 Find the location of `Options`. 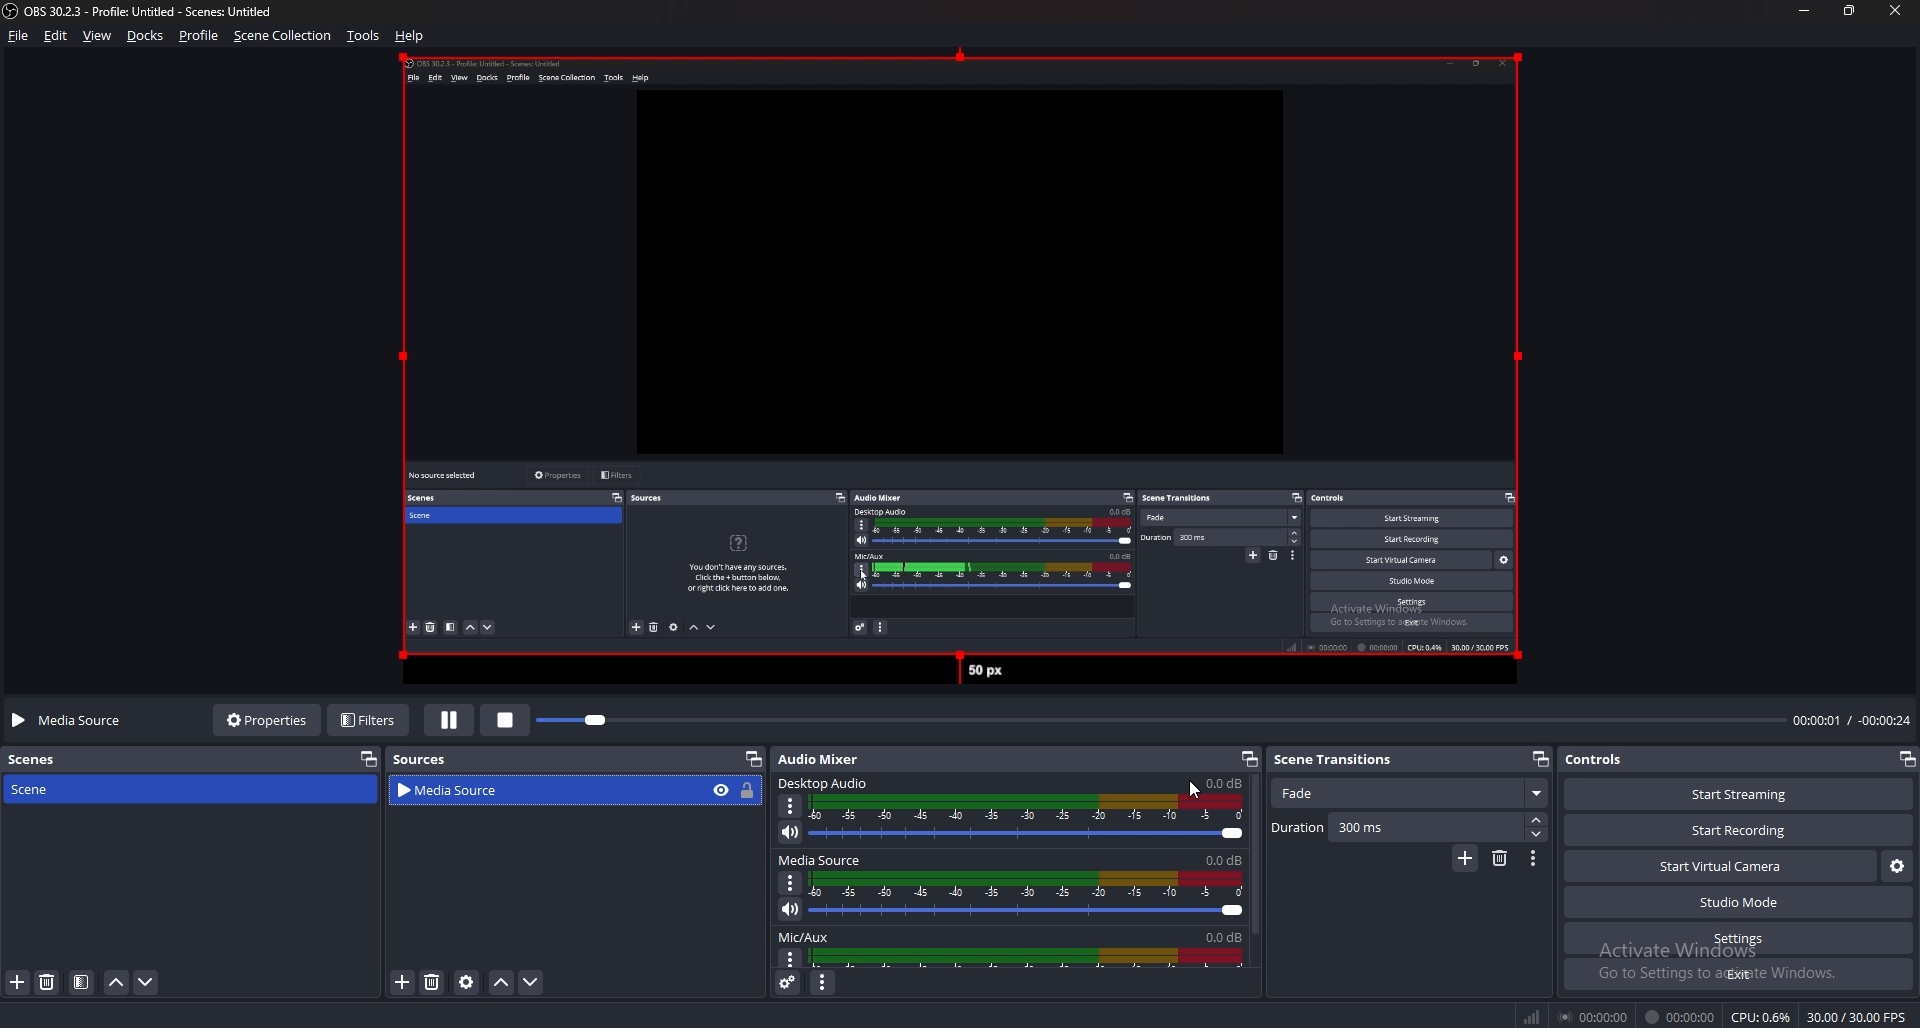

Options is located at coordinates (791, 882).